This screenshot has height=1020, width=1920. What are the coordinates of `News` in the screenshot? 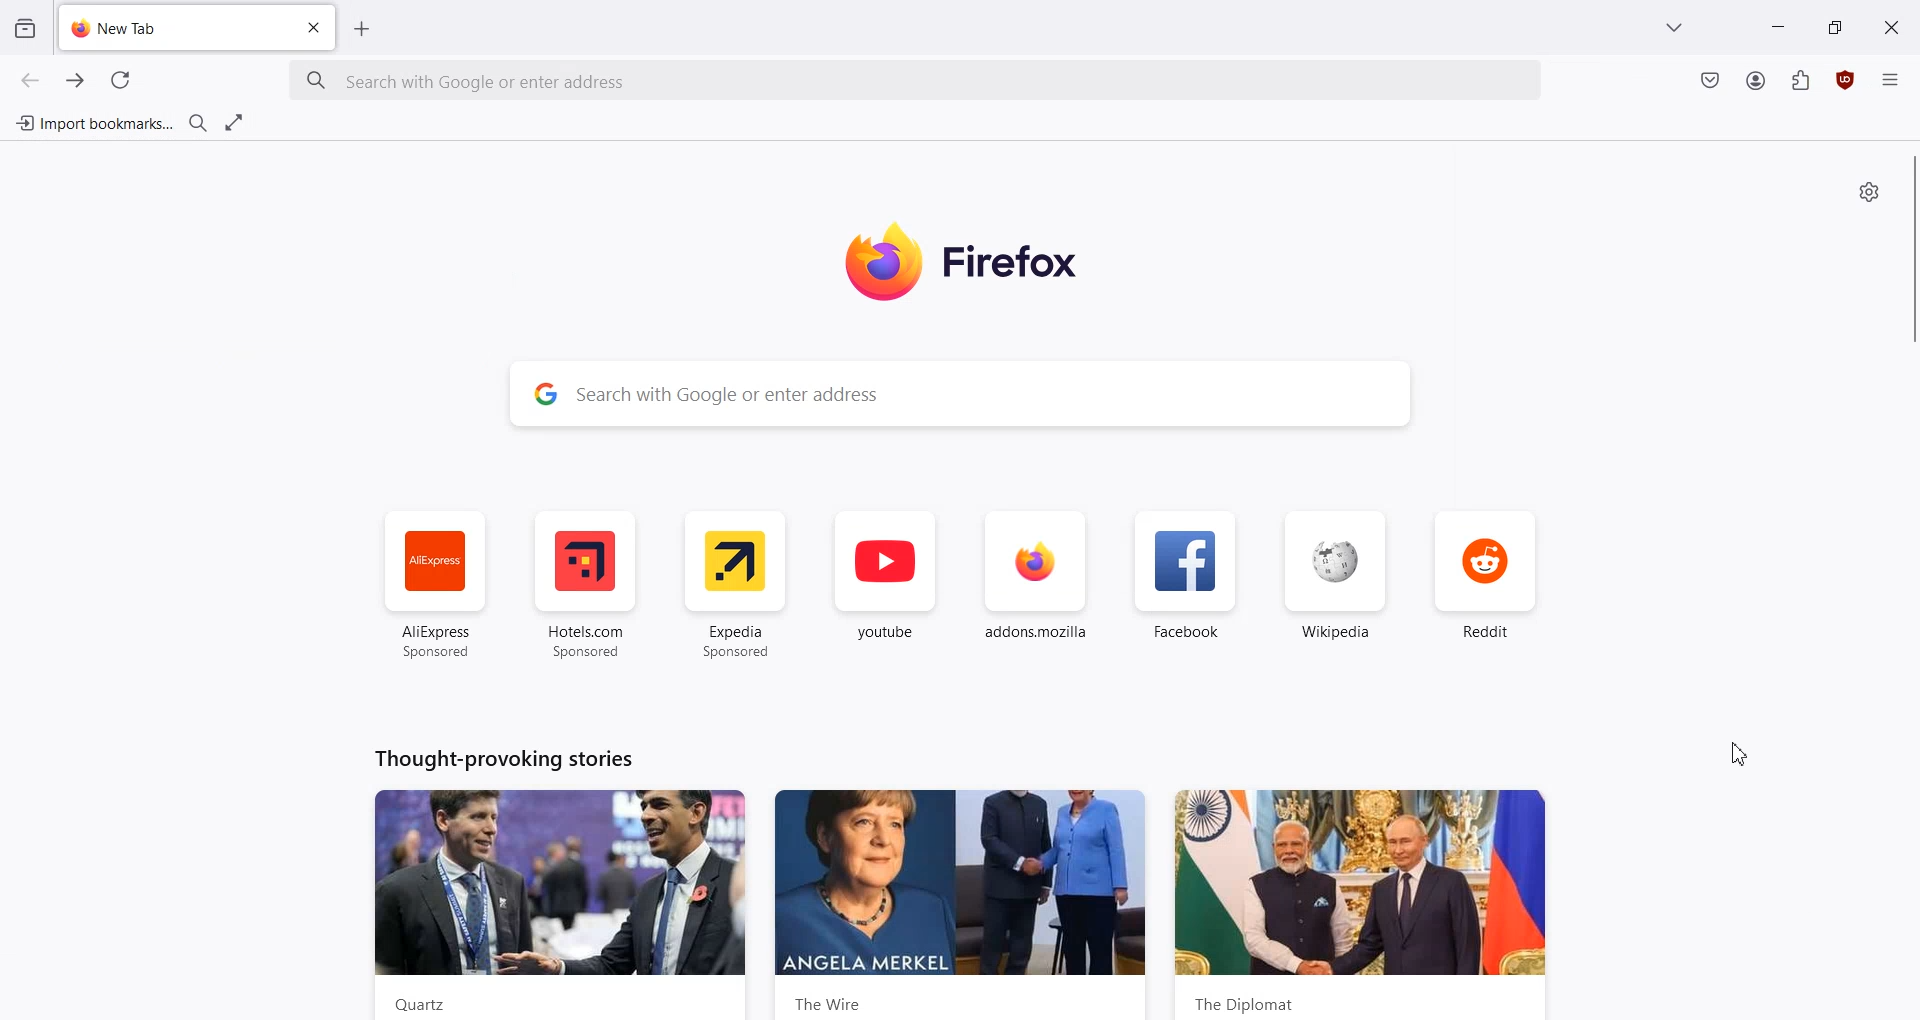 It's located at (561, 903).